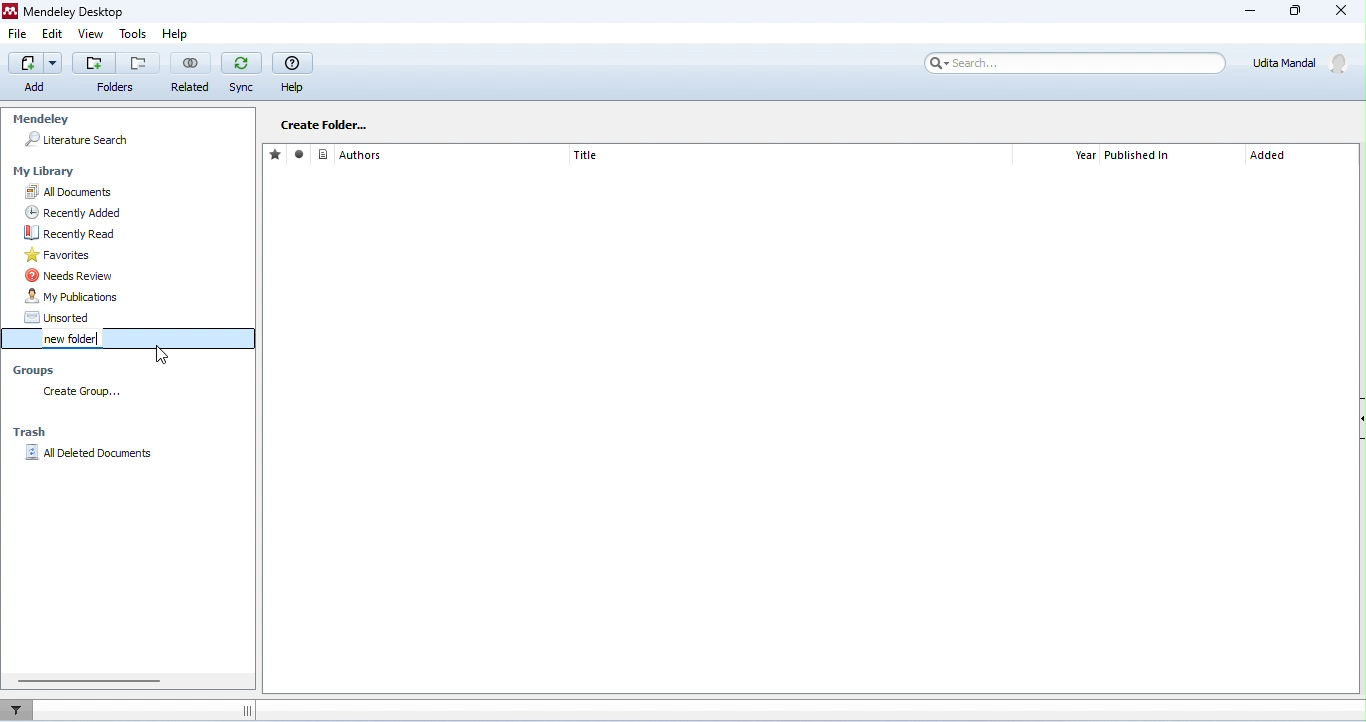 This screenshot has height=722, width=1366. What do you see at coordinates (324, 124) in the screenshot?
I see `create folder` at bounding box center [324, 124].